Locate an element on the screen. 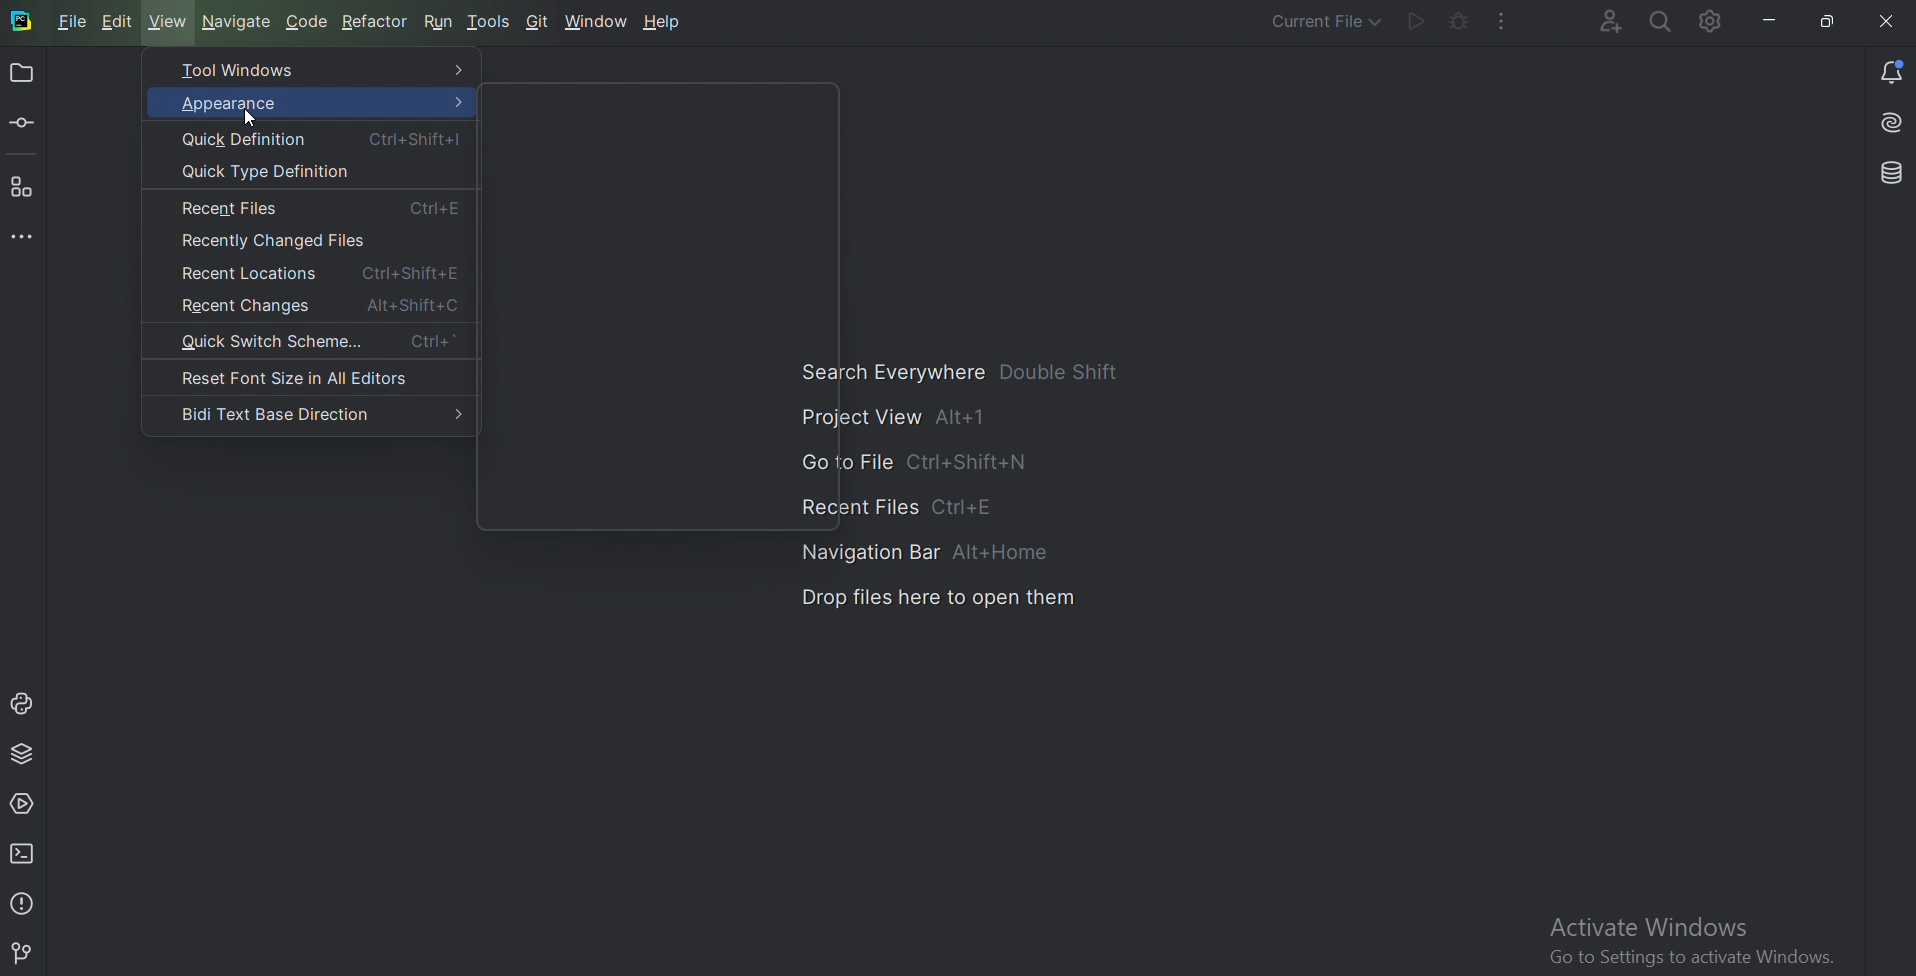 This screenshot has width=1916, height=976. Help is located at coordinates (663, 22).